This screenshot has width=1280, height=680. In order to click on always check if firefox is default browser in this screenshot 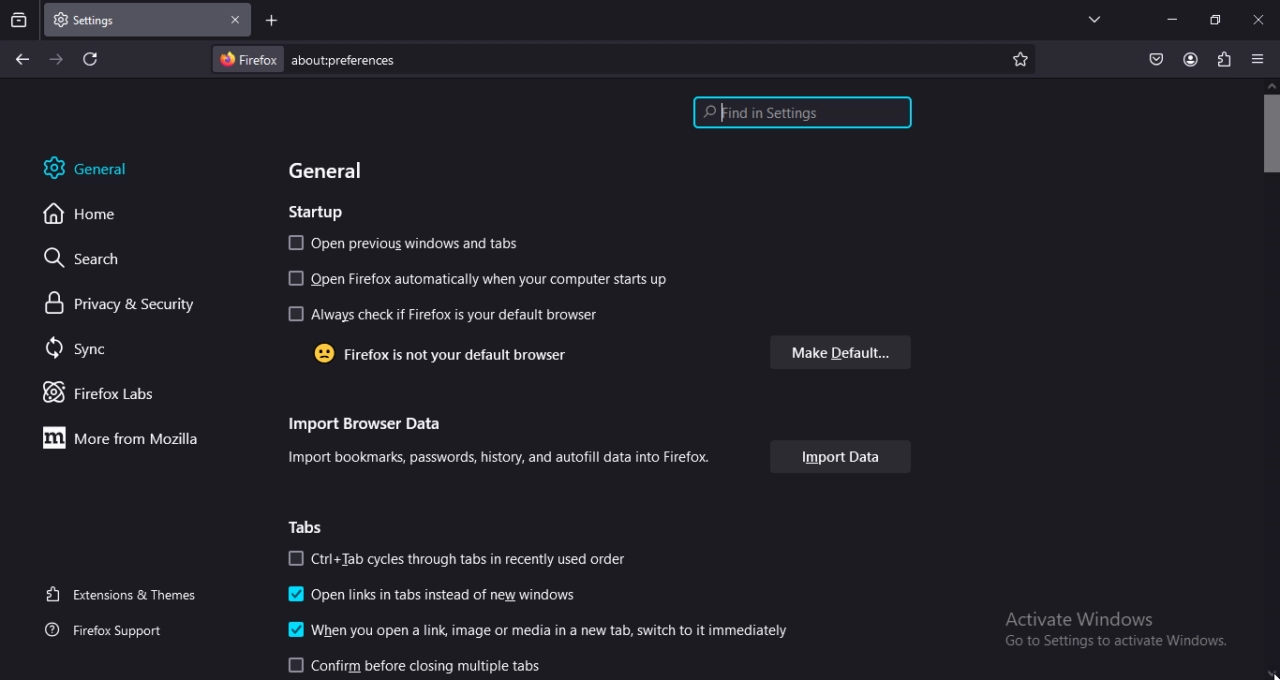, I will do `click(443, 317)`.